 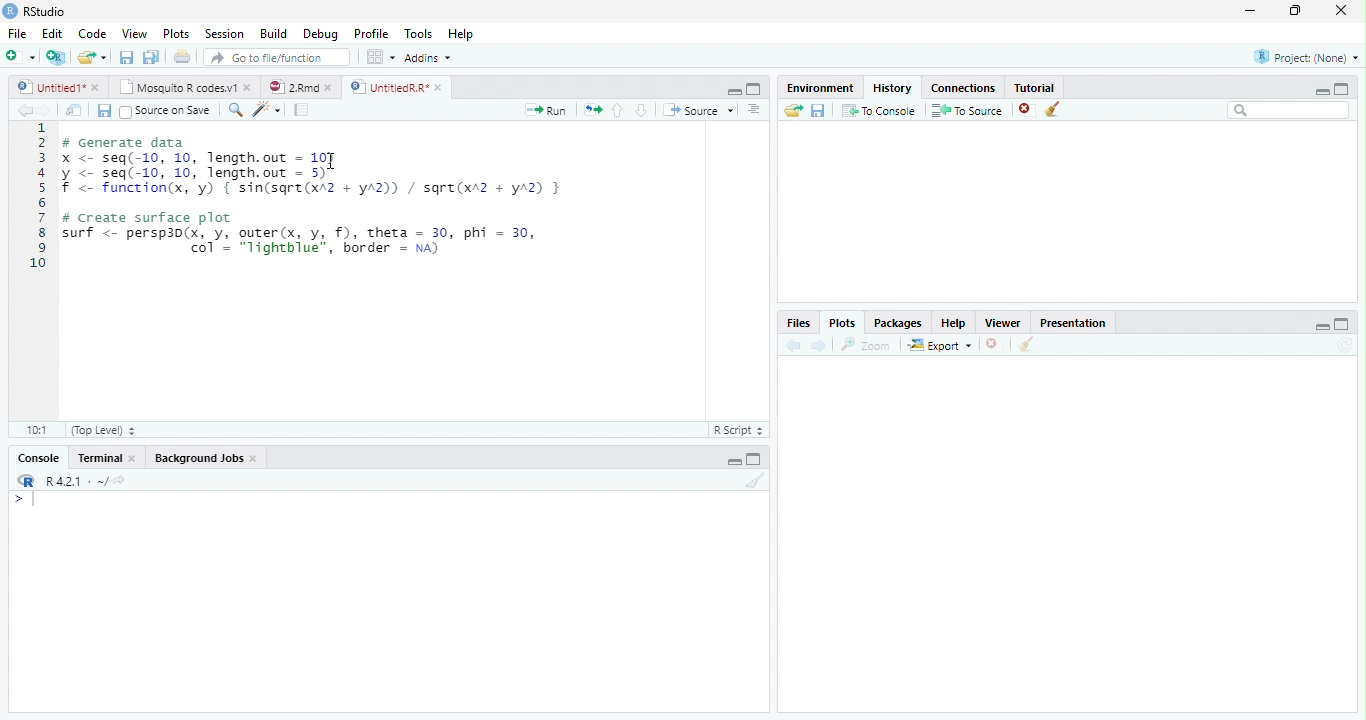 I want to click on 2.Rmd, so click(x=292, y=86).